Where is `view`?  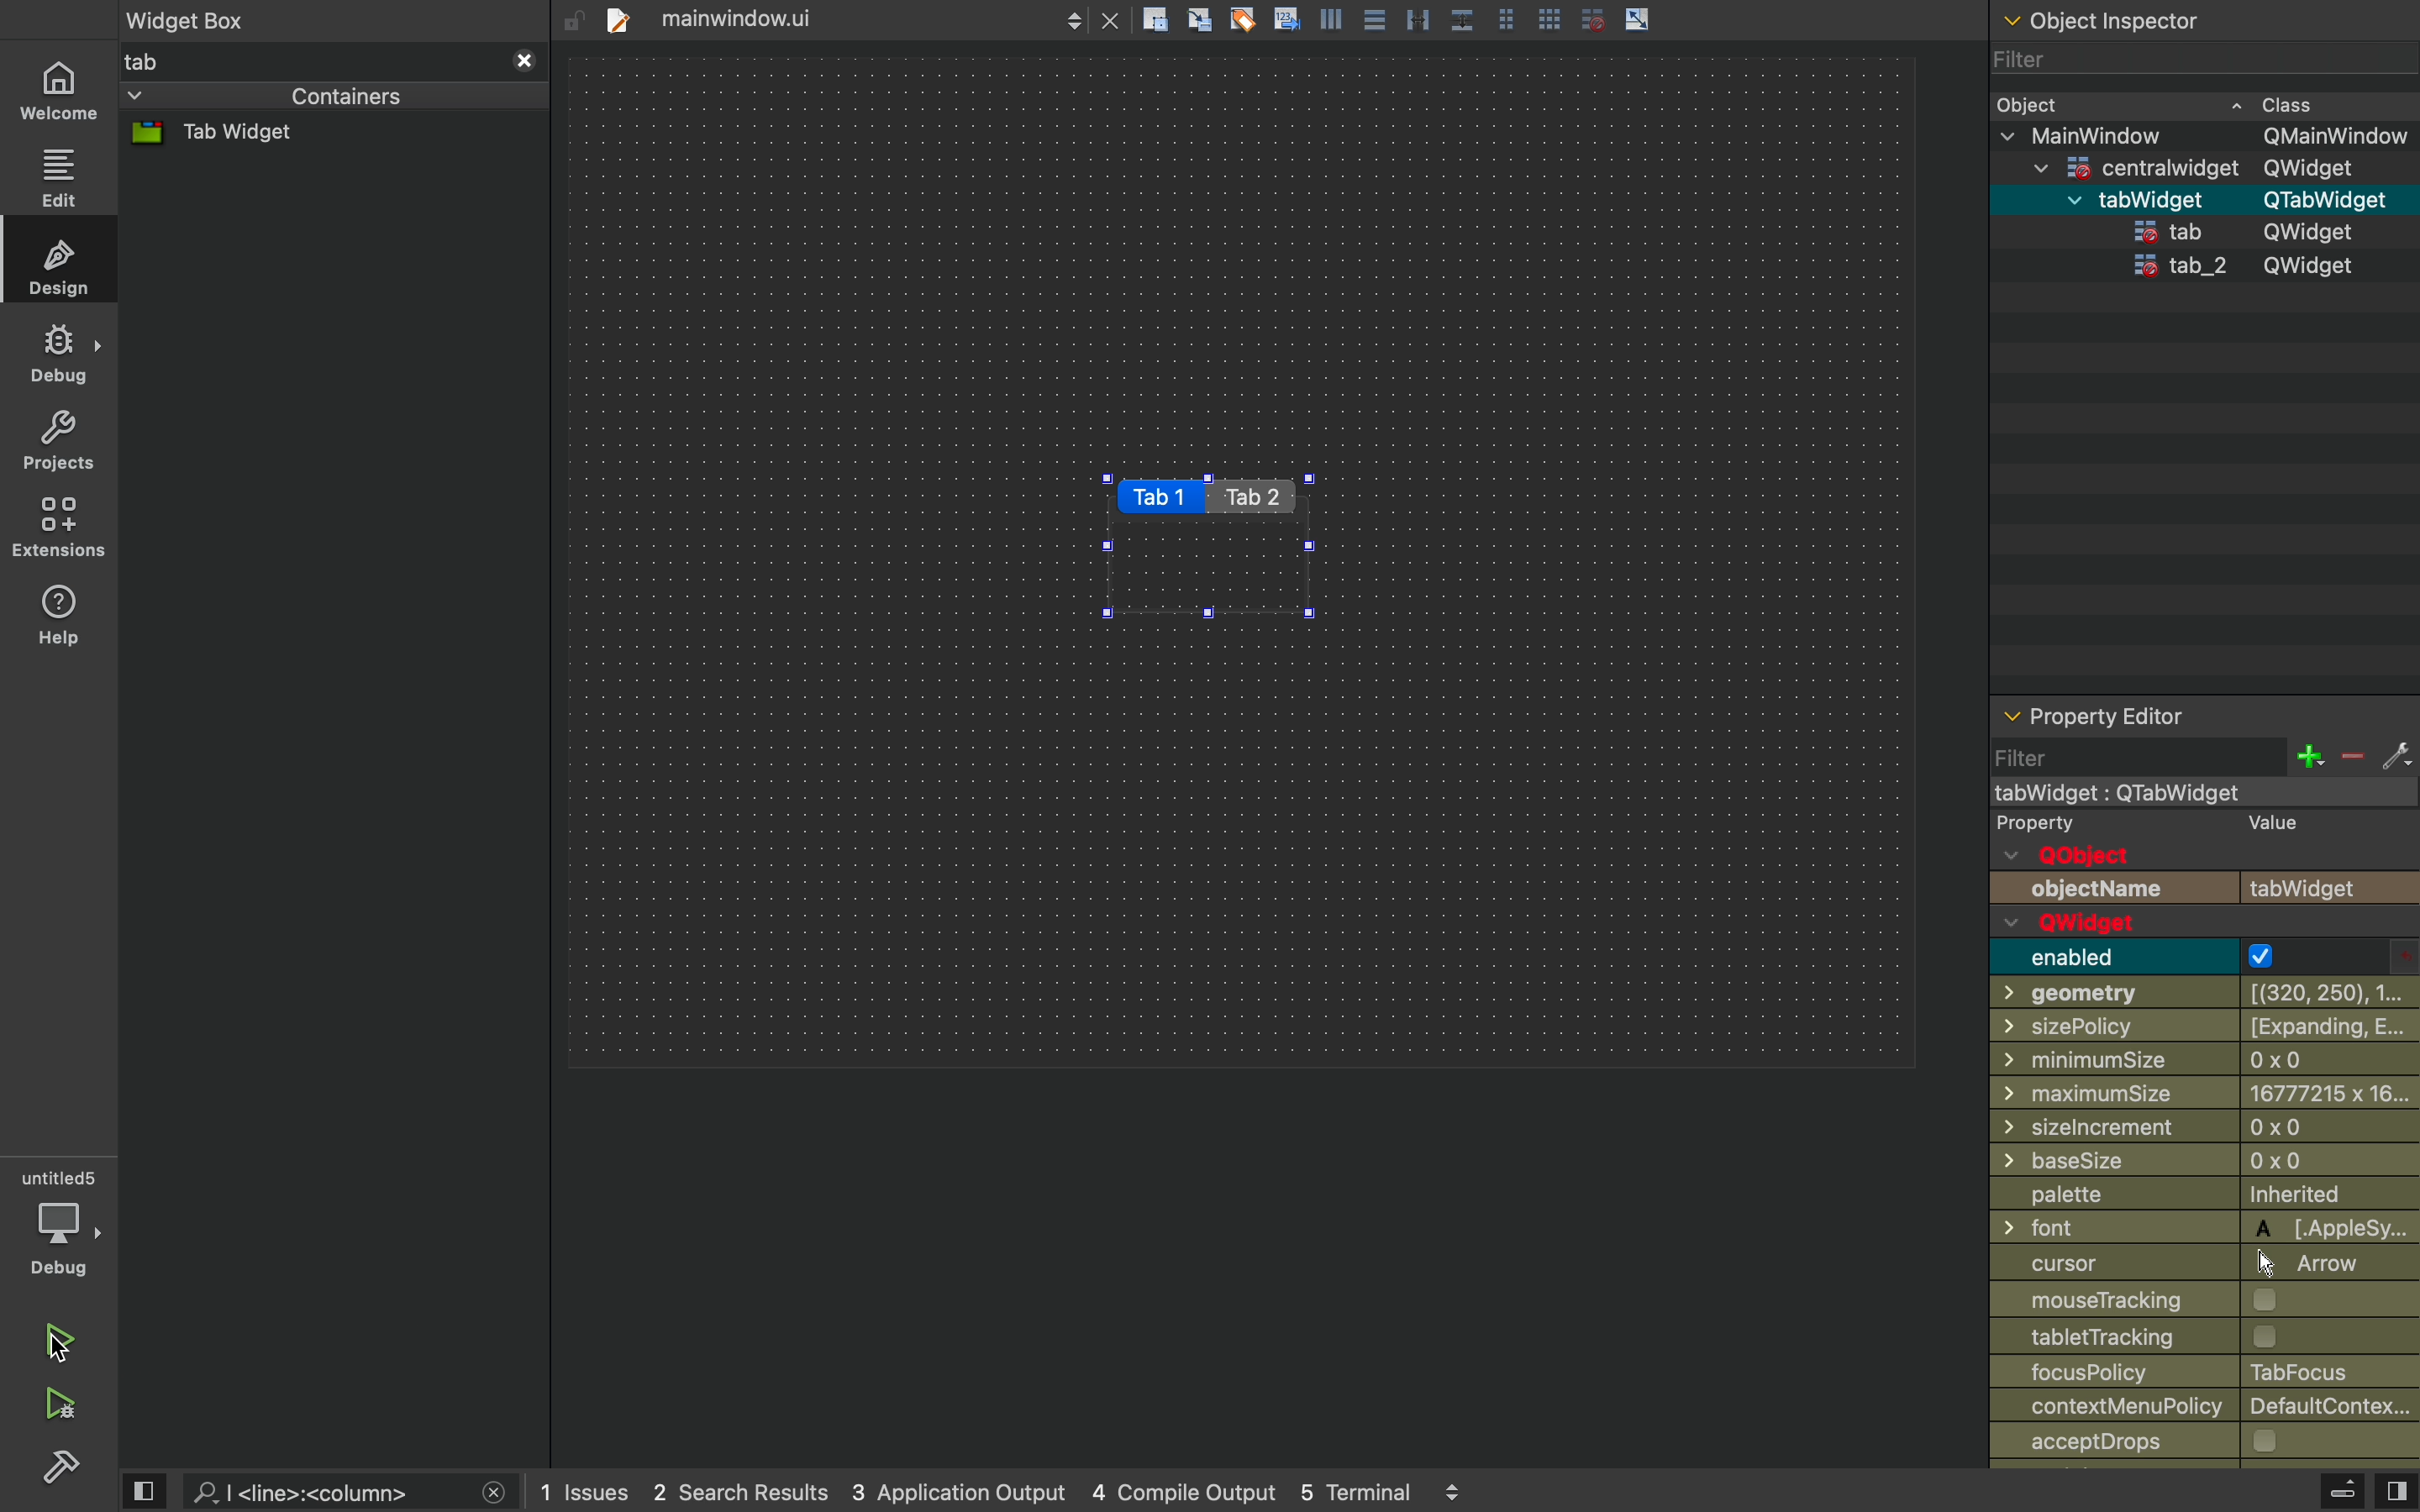
view is located at coordinates (2396, 1492).